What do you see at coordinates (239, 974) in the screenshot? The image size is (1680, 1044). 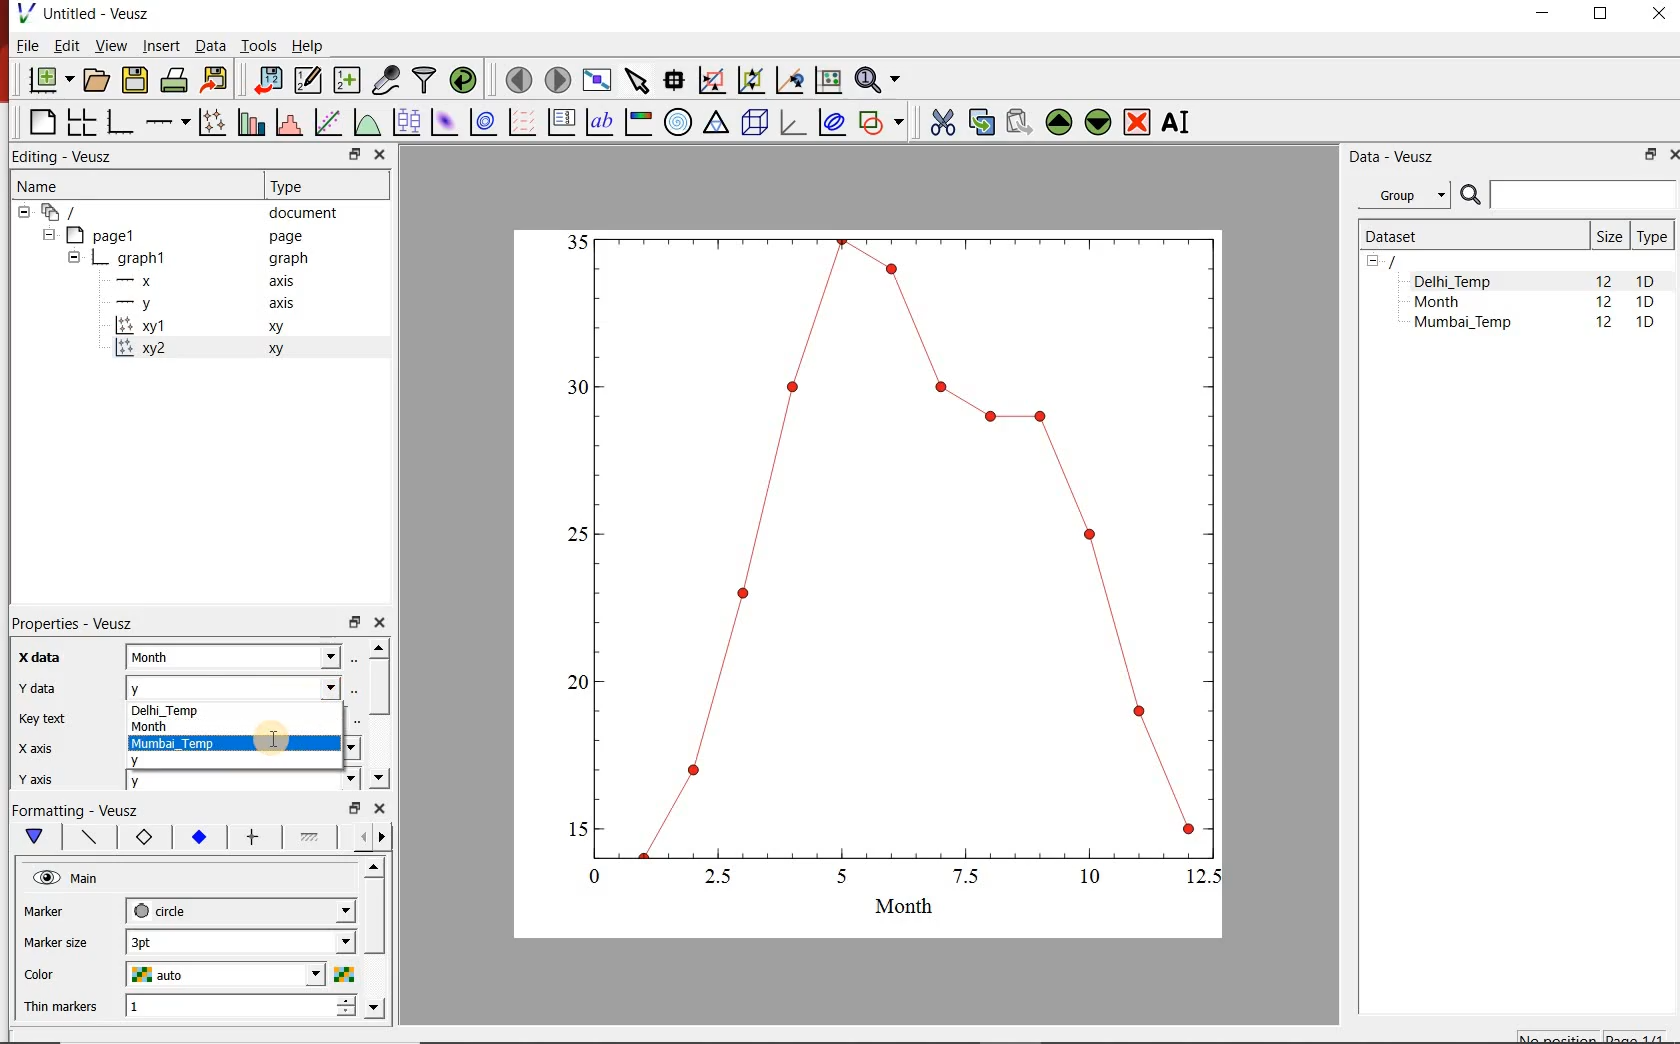 I see `auto` at bounding box center [239, 974].